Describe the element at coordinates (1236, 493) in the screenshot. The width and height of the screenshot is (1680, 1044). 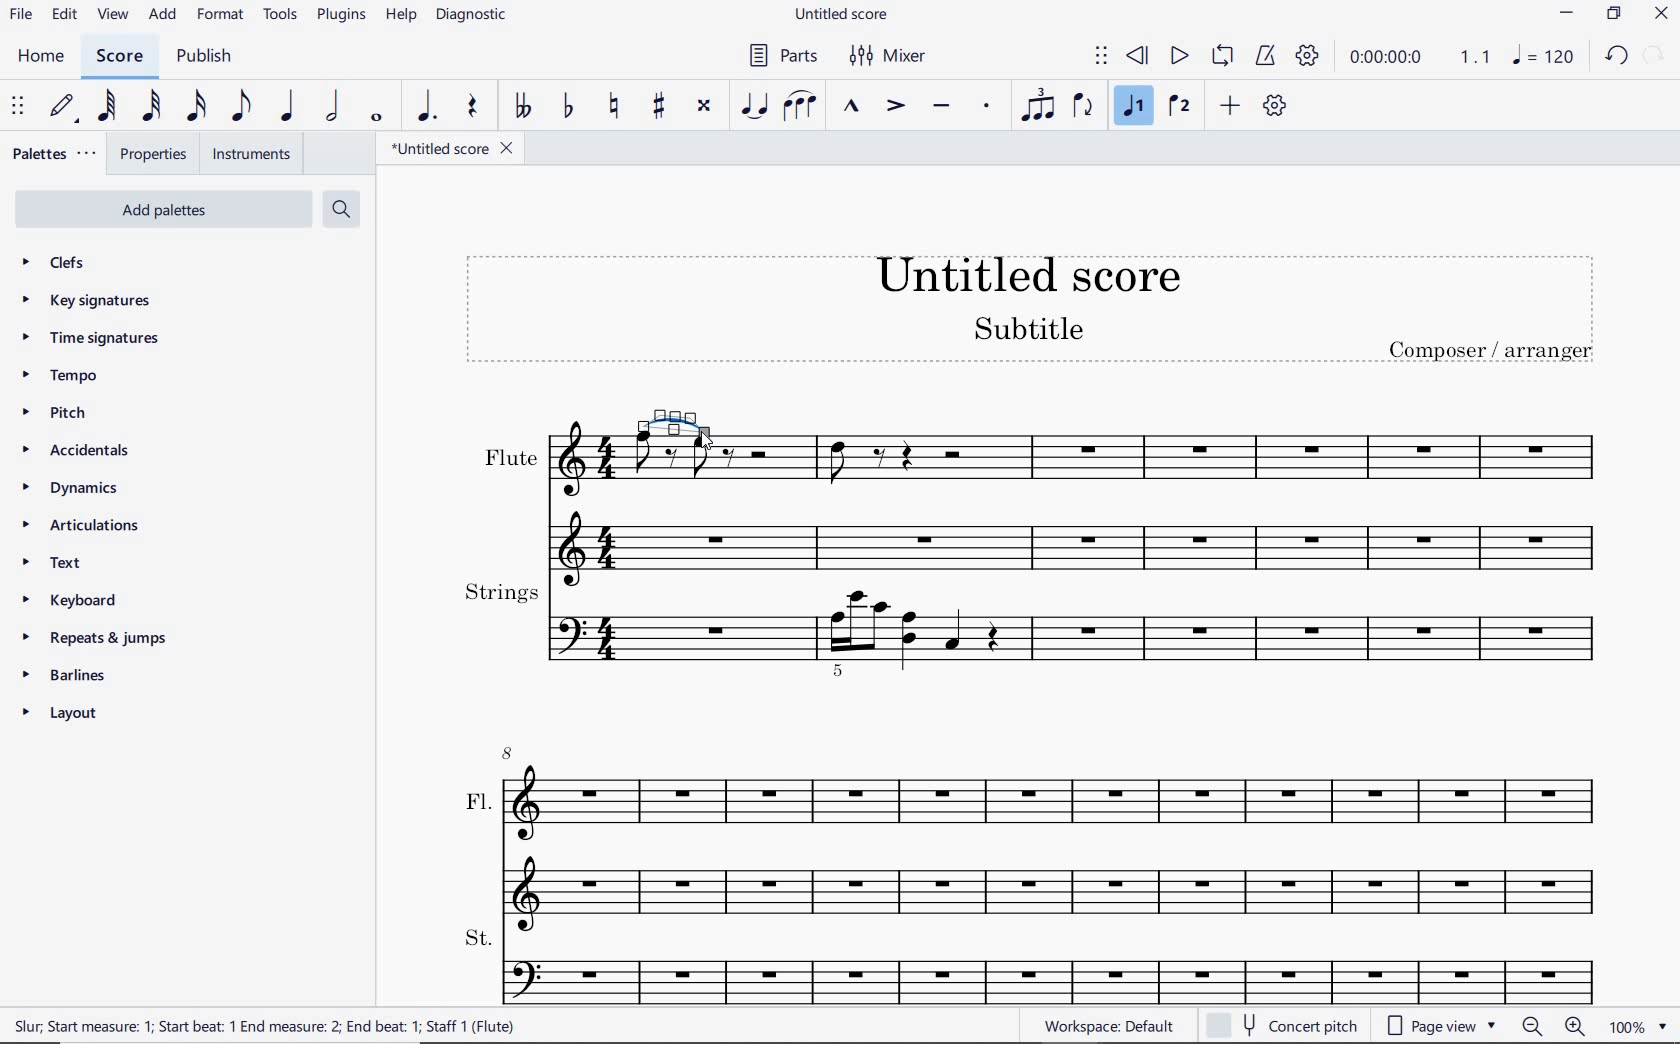
I see `Flute` at that location.